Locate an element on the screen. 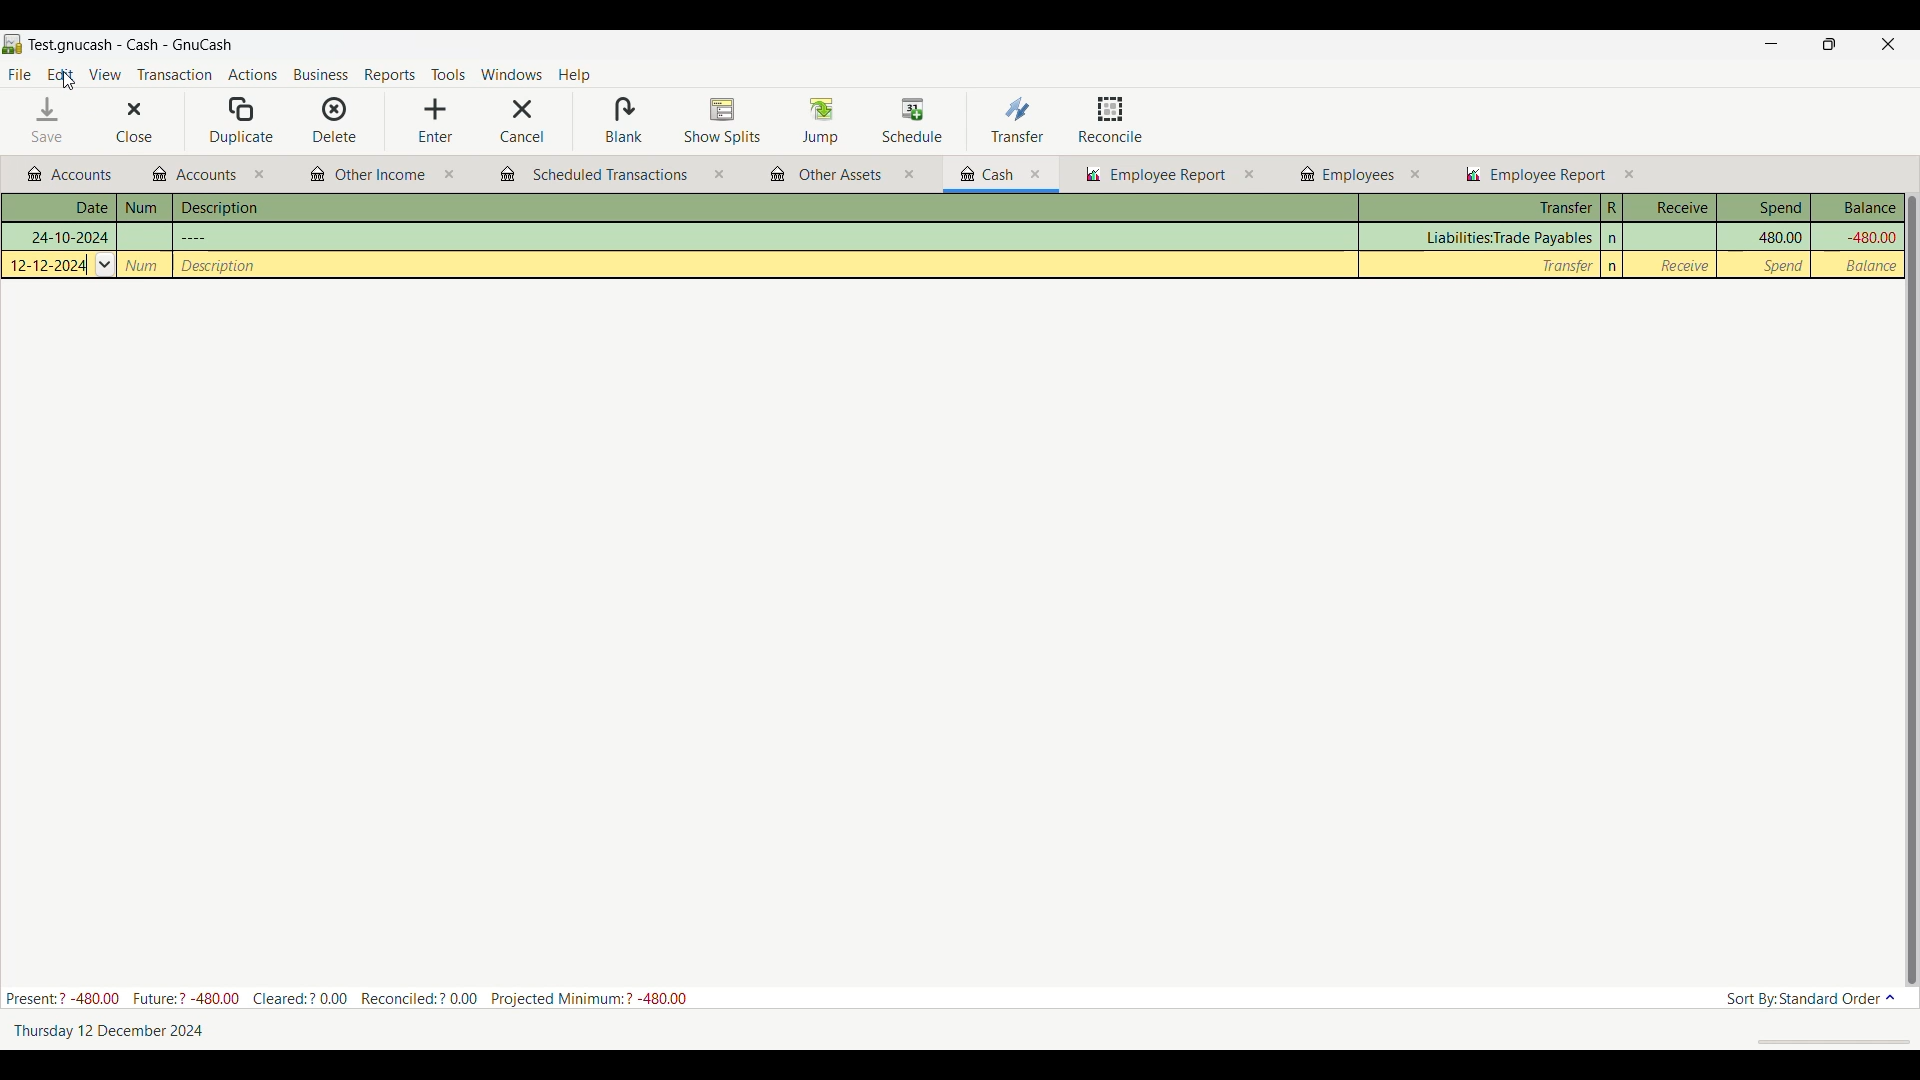  Transaction menu is located at coordinates (174, 75).